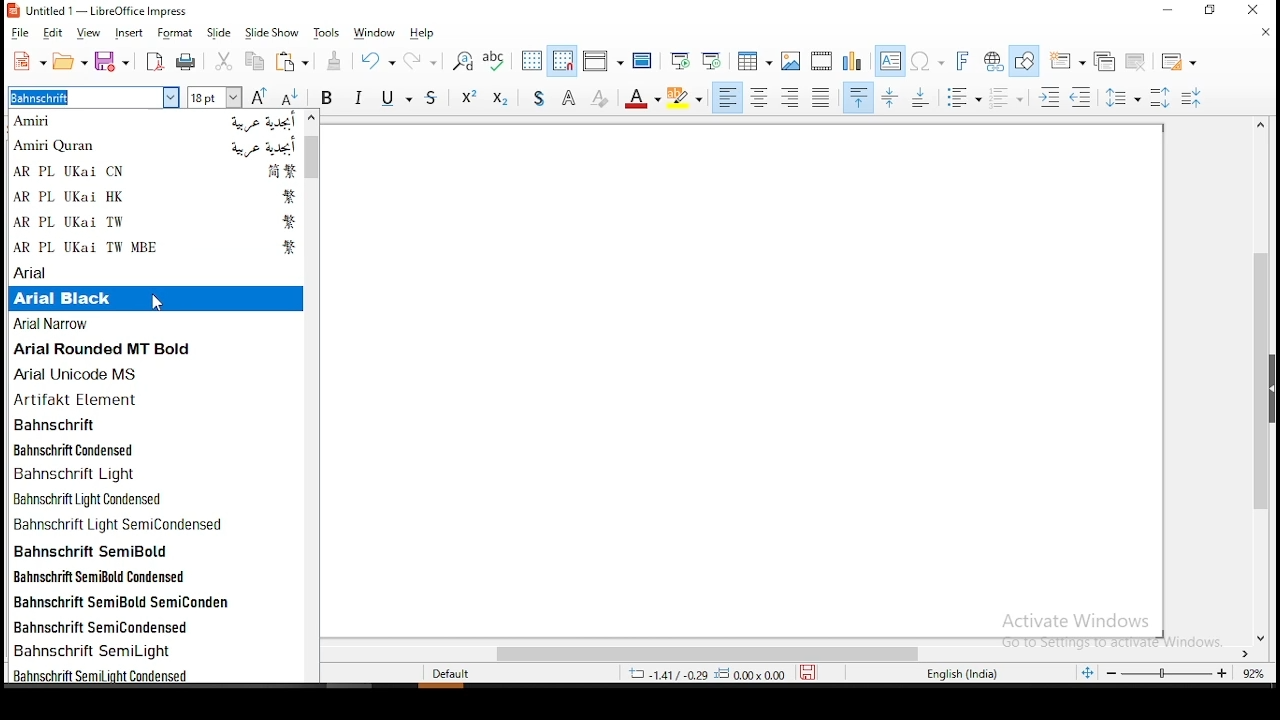 Image resolution: width=1280 pixels, height=720 pixels. I want to click on justified, so click(819, 97).